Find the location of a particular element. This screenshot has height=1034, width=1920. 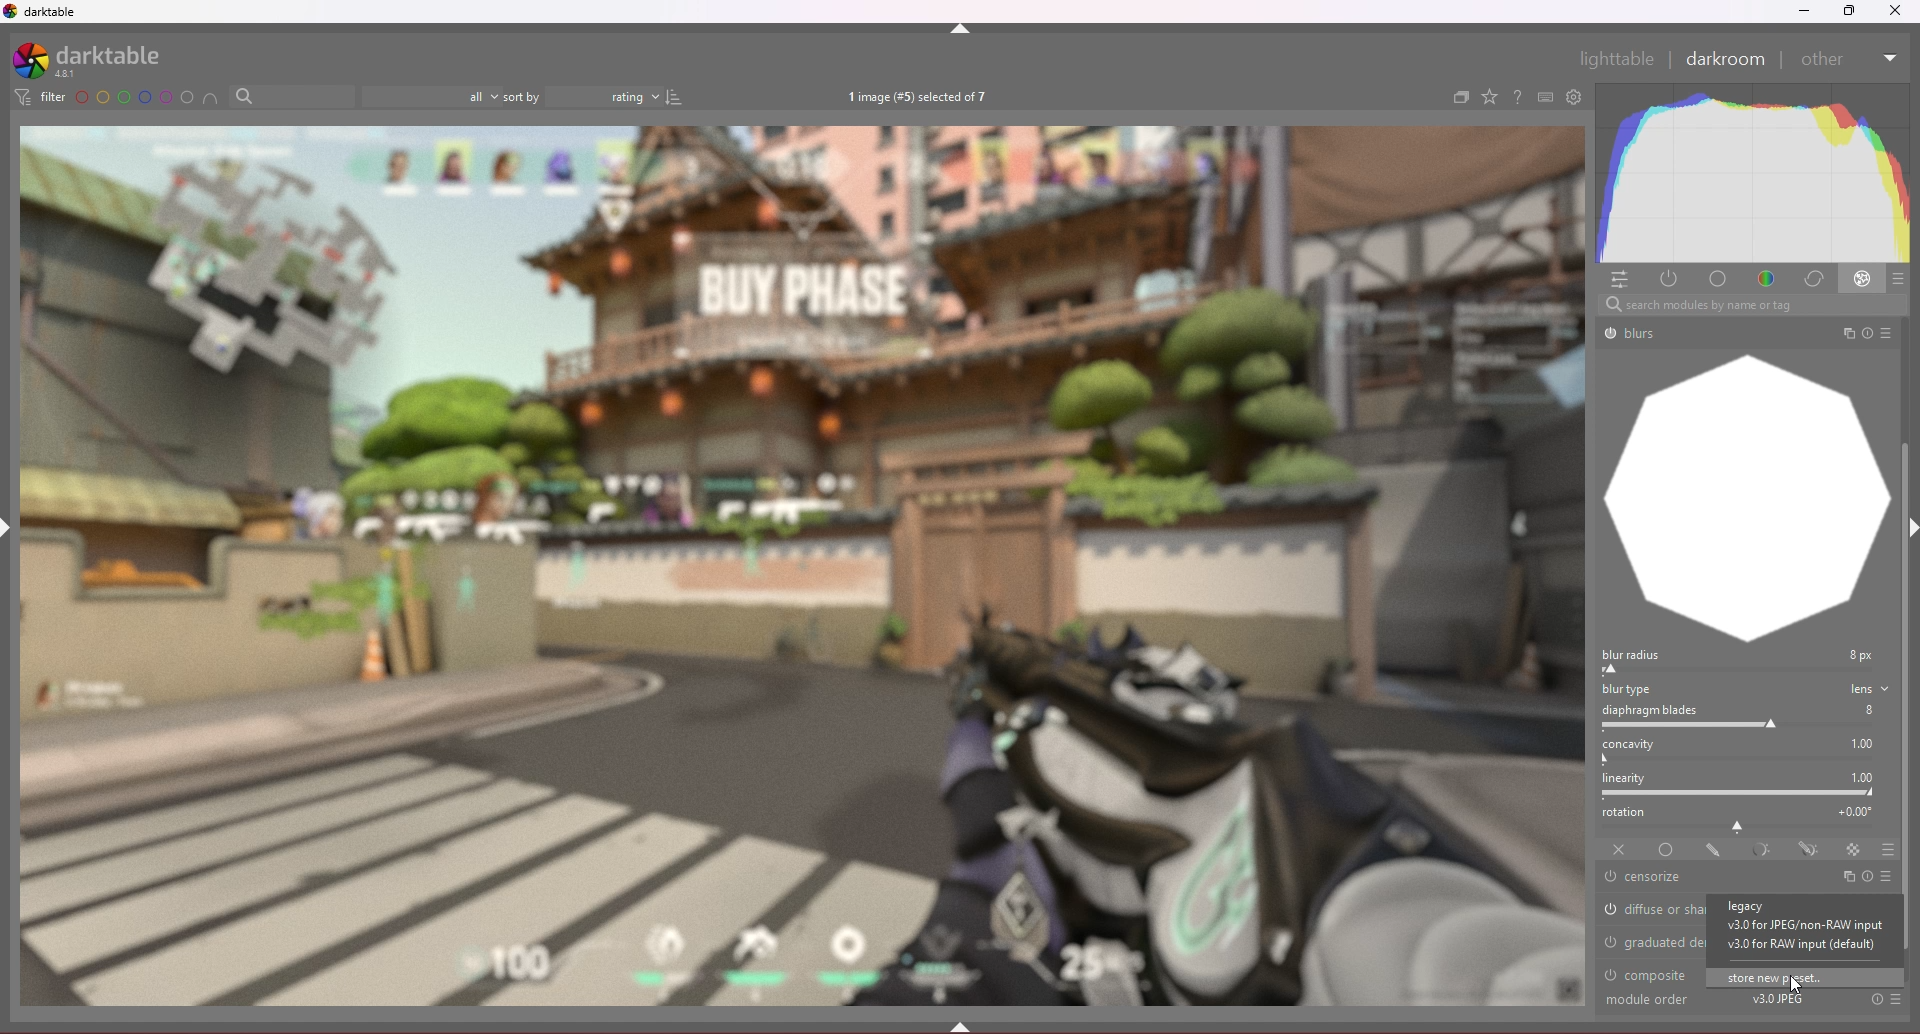

 is located at coordinates (1776, 1000).